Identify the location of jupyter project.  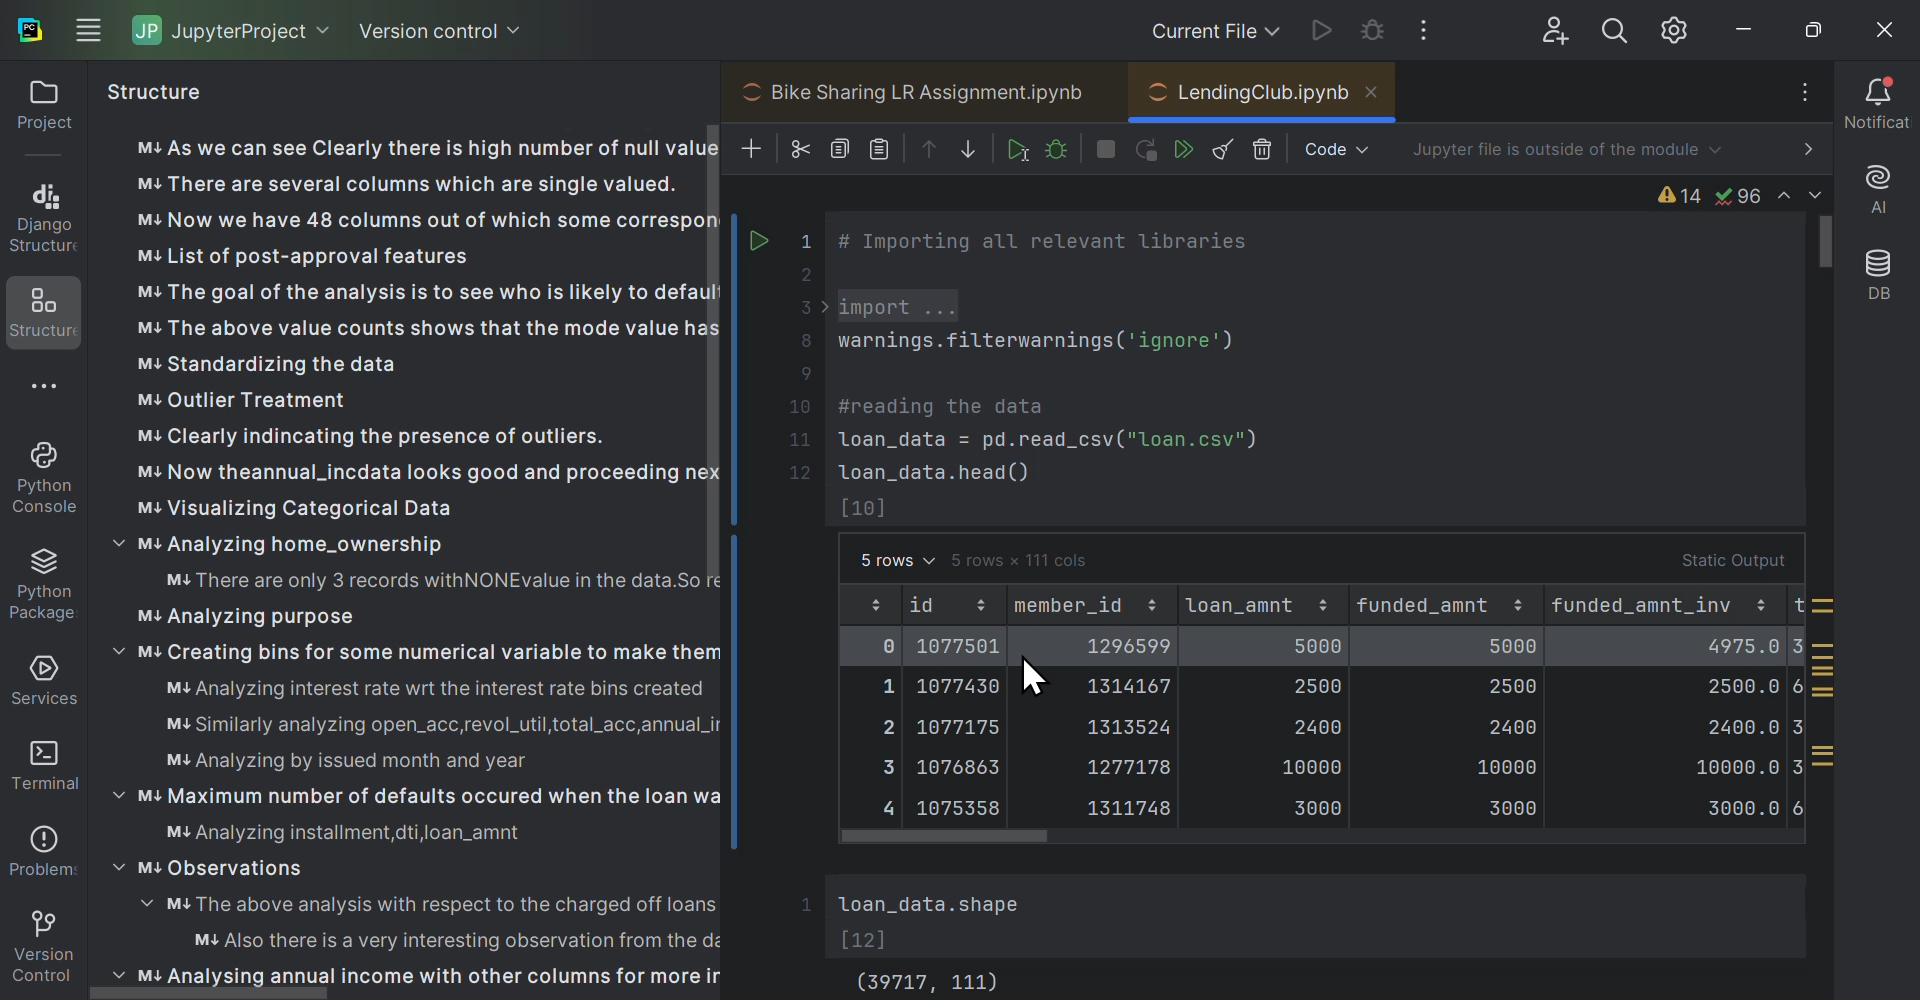
(238, 31).